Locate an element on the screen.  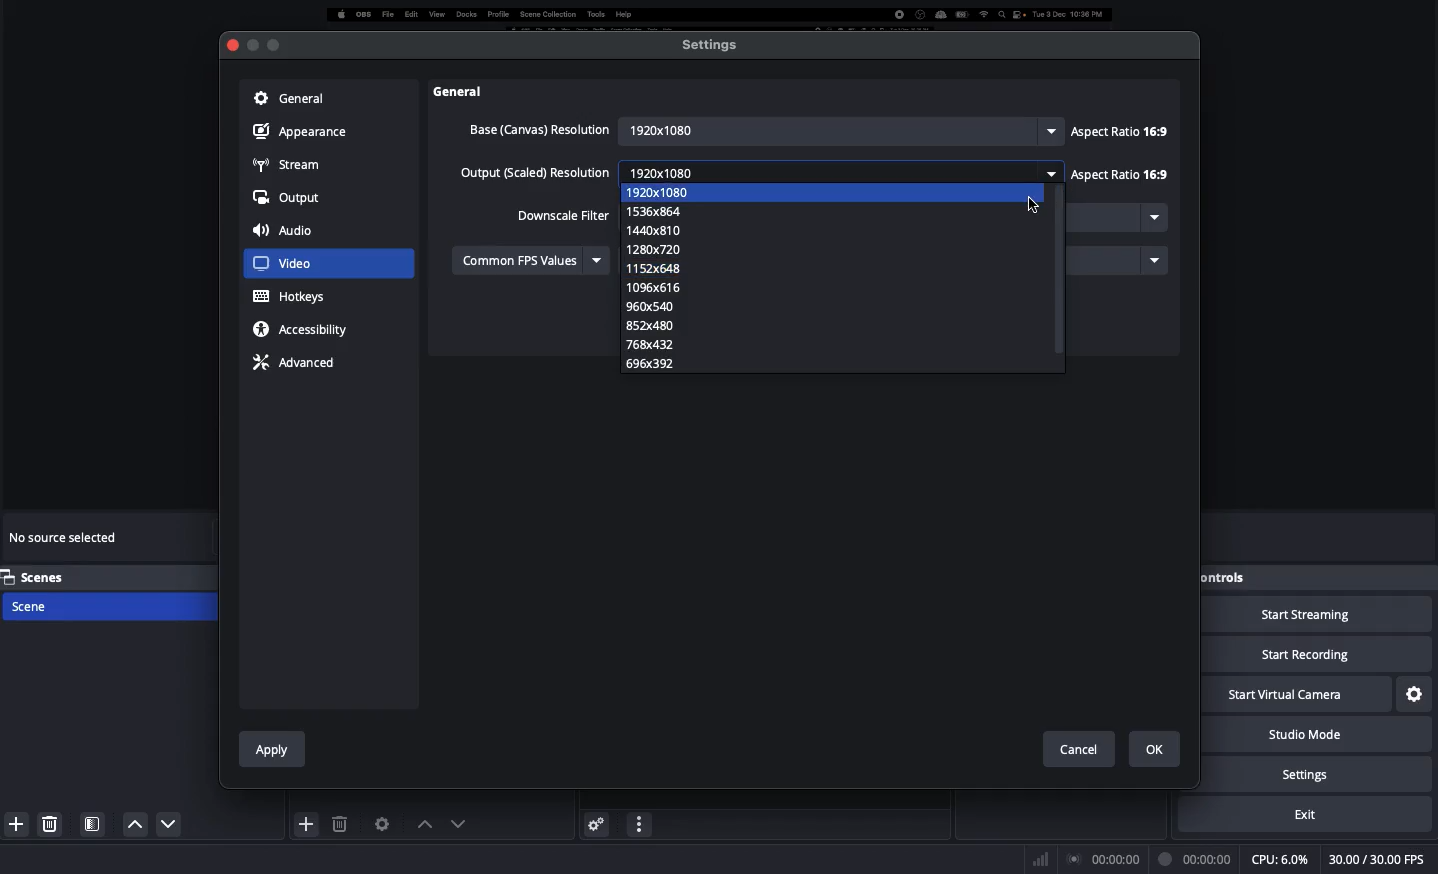
Cancel is located at coordinates (1078, 745).